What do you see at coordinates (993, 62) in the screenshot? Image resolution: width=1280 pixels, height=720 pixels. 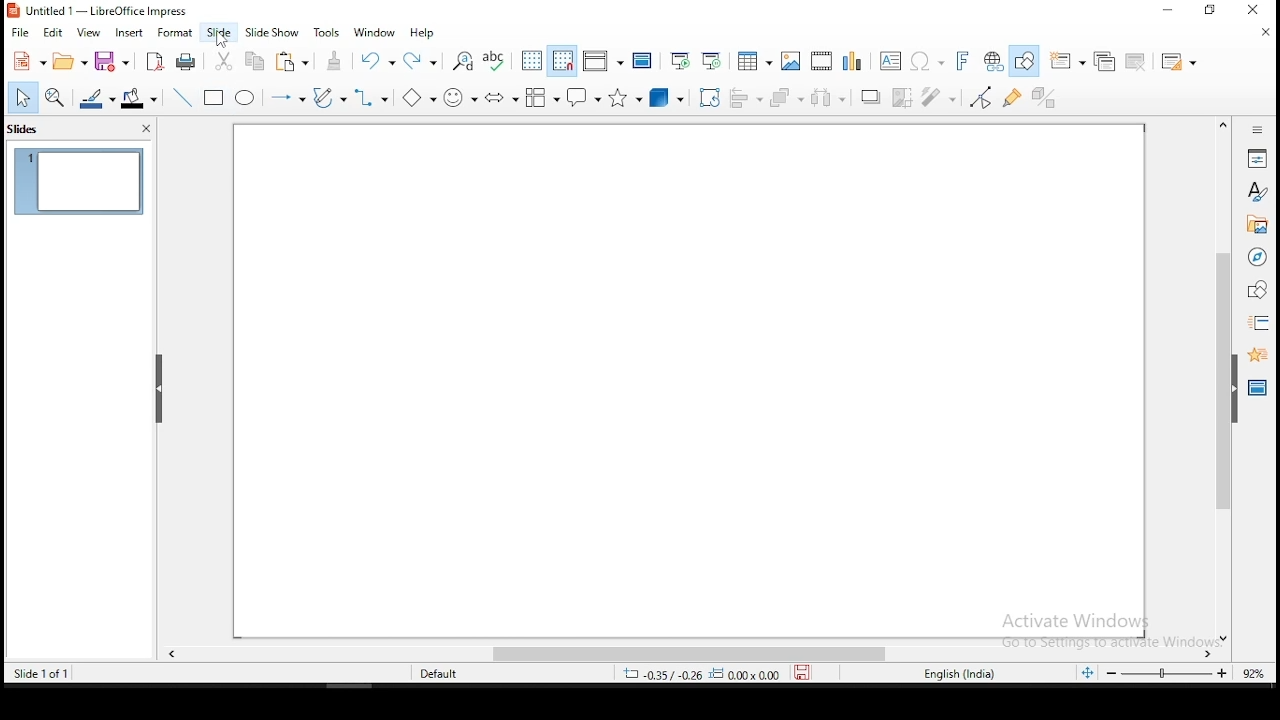 I see `hyperlink` at bounding box center [993, 62].